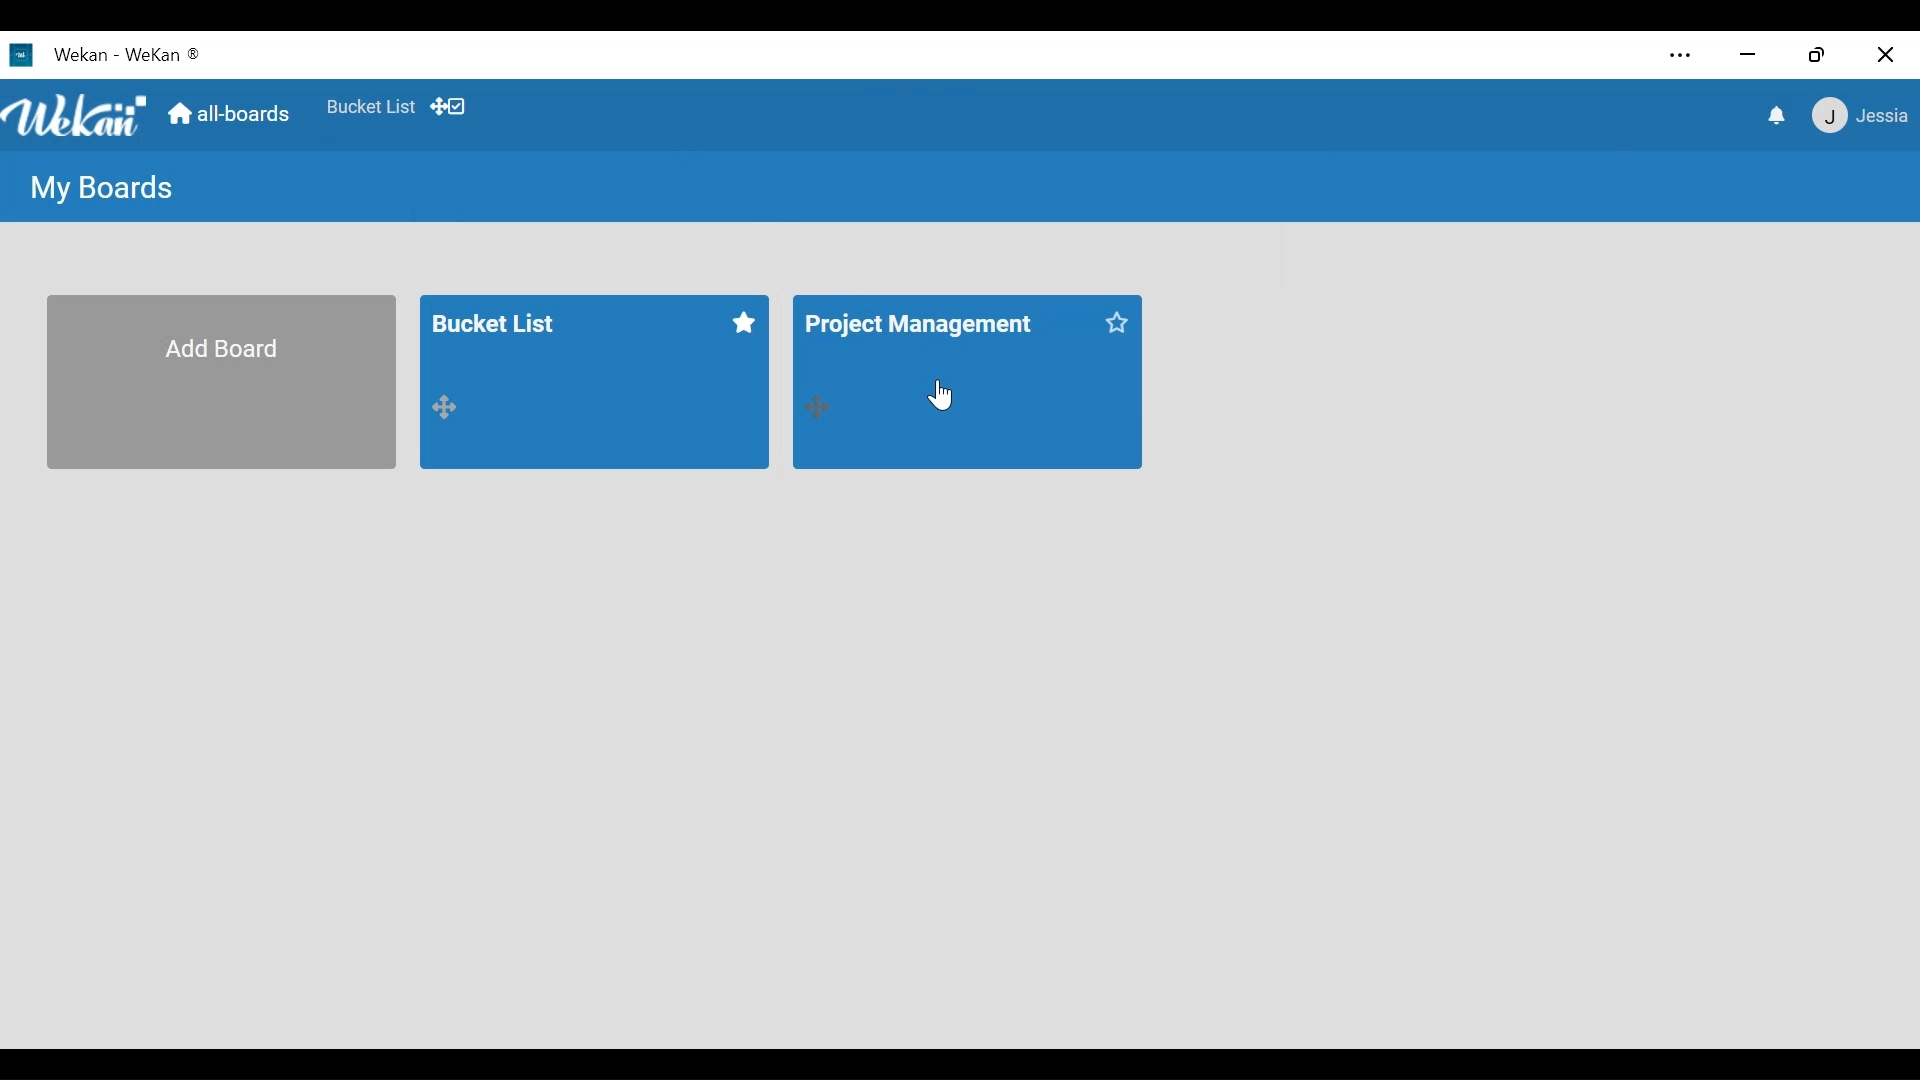 The width and height of the screenshot is (1920, 1080). Describe the element at coordinates (1882, 56) in the screenshot. I see `Close` at that location.